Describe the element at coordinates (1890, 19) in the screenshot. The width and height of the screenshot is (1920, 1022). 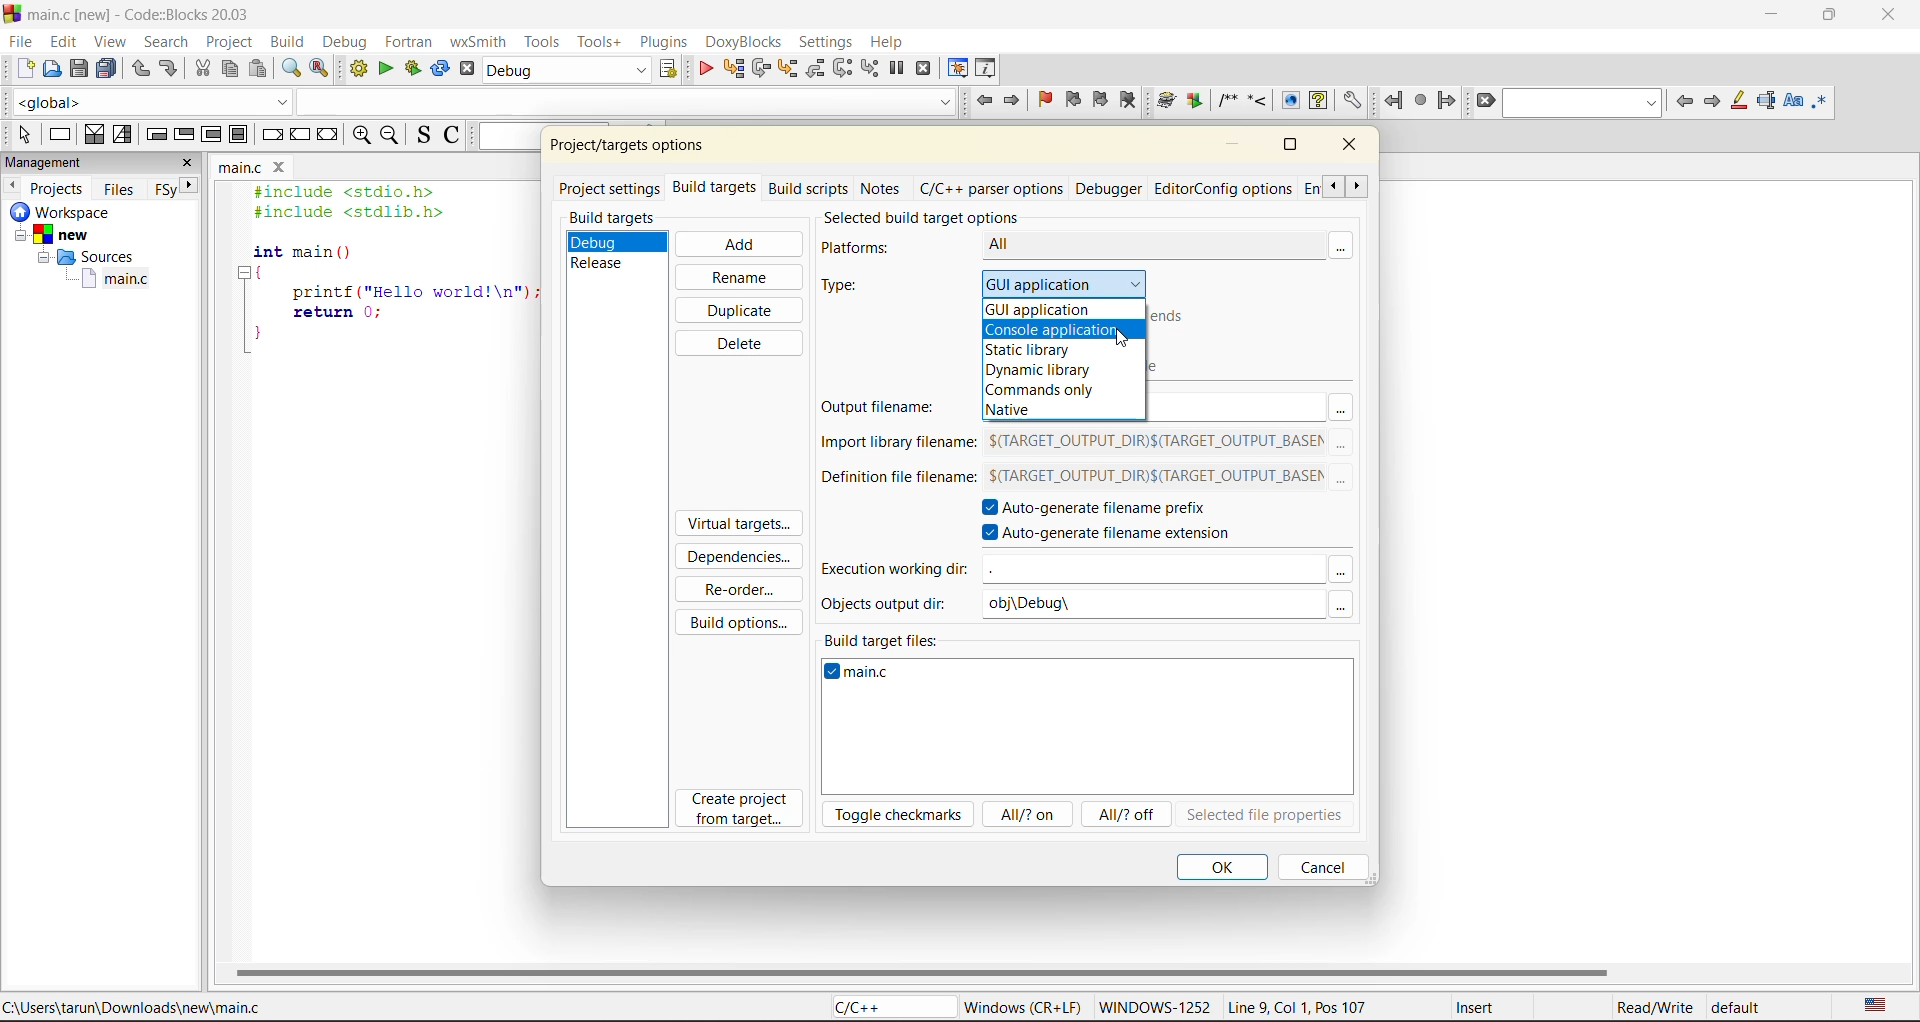
I see `close` at that location.